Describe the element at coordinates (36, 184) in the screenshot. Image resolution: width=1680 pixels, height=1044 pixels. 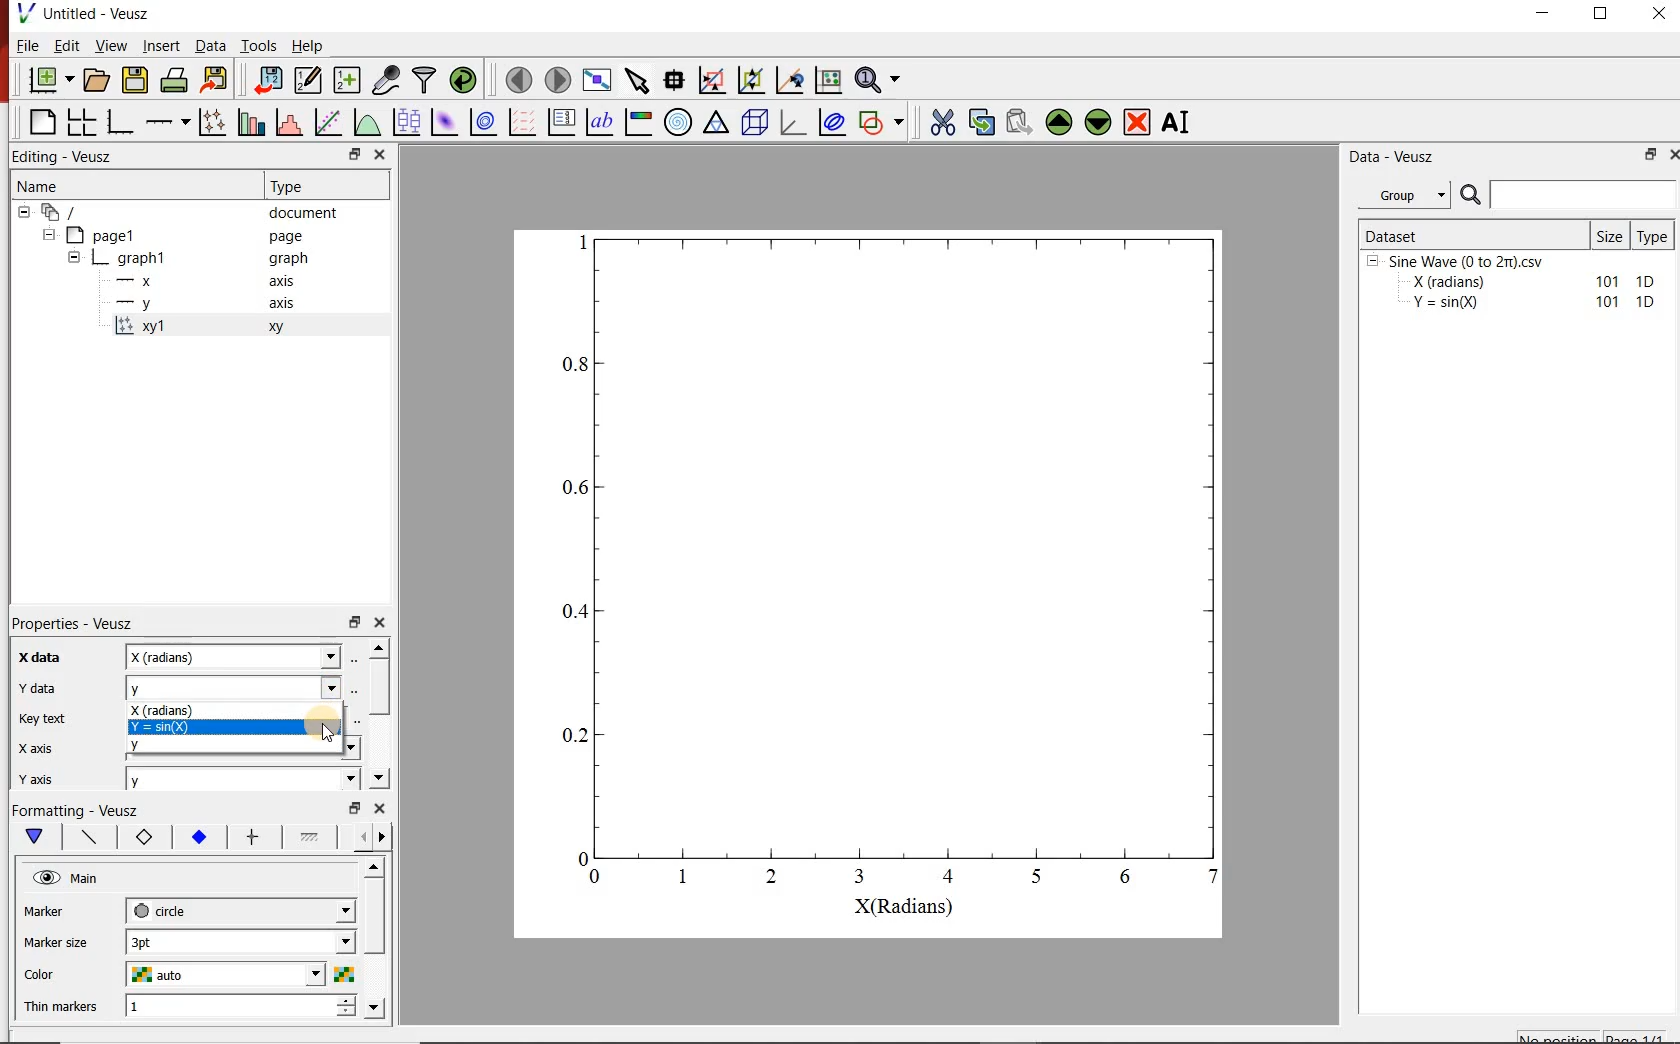
I see `Name` at that location.